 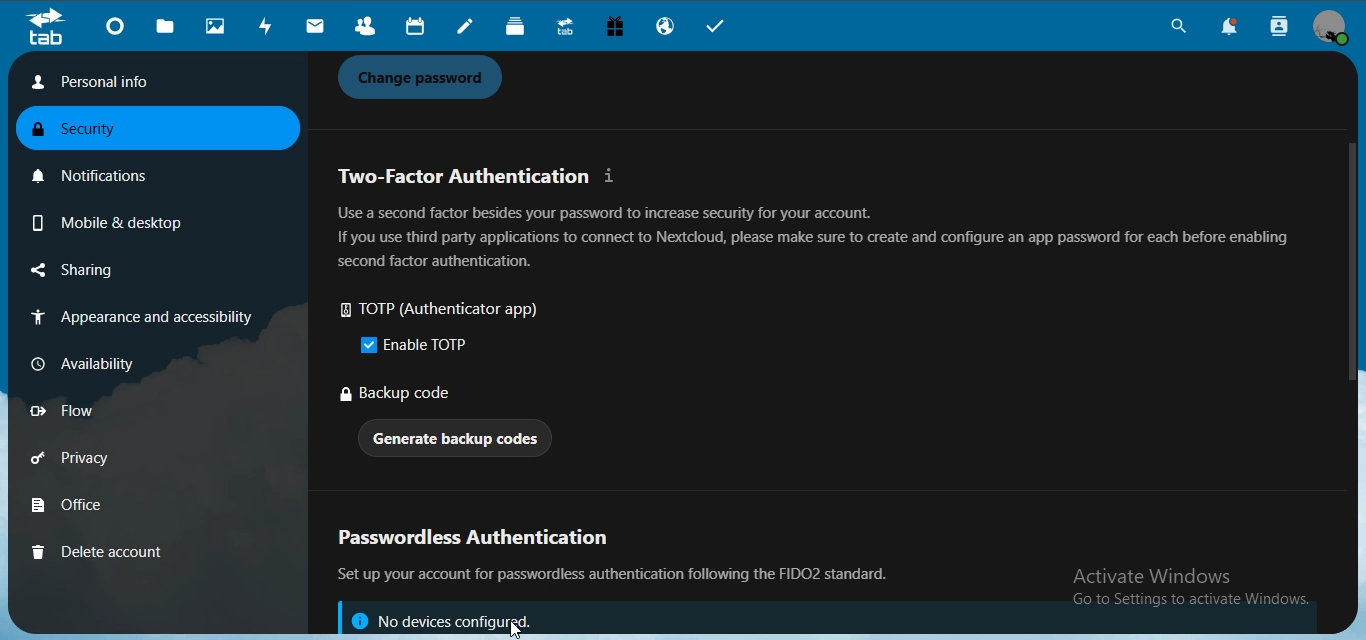 What do you see at coordinates (1346, 260) in the screenshot?
I see `scroll bar` at bounding box center [1346, 260].